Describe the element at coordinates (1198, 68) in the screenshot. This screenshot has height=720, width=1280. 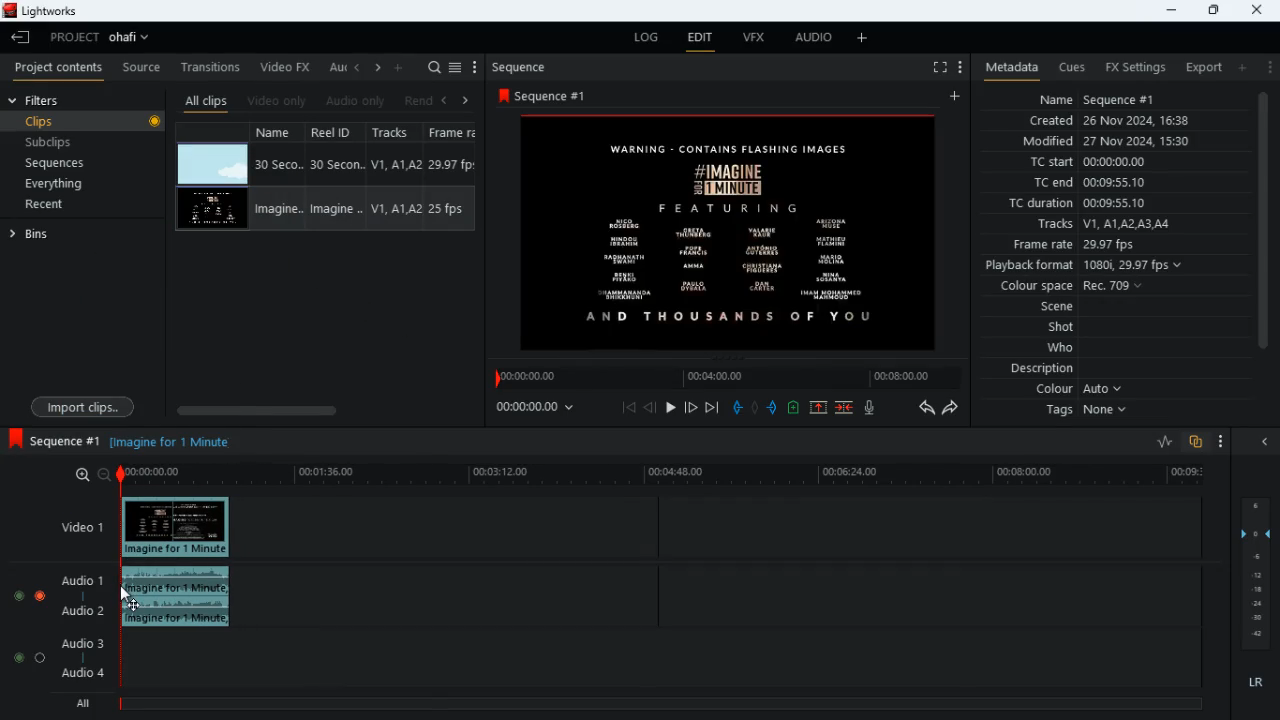
I see `export` at that location.